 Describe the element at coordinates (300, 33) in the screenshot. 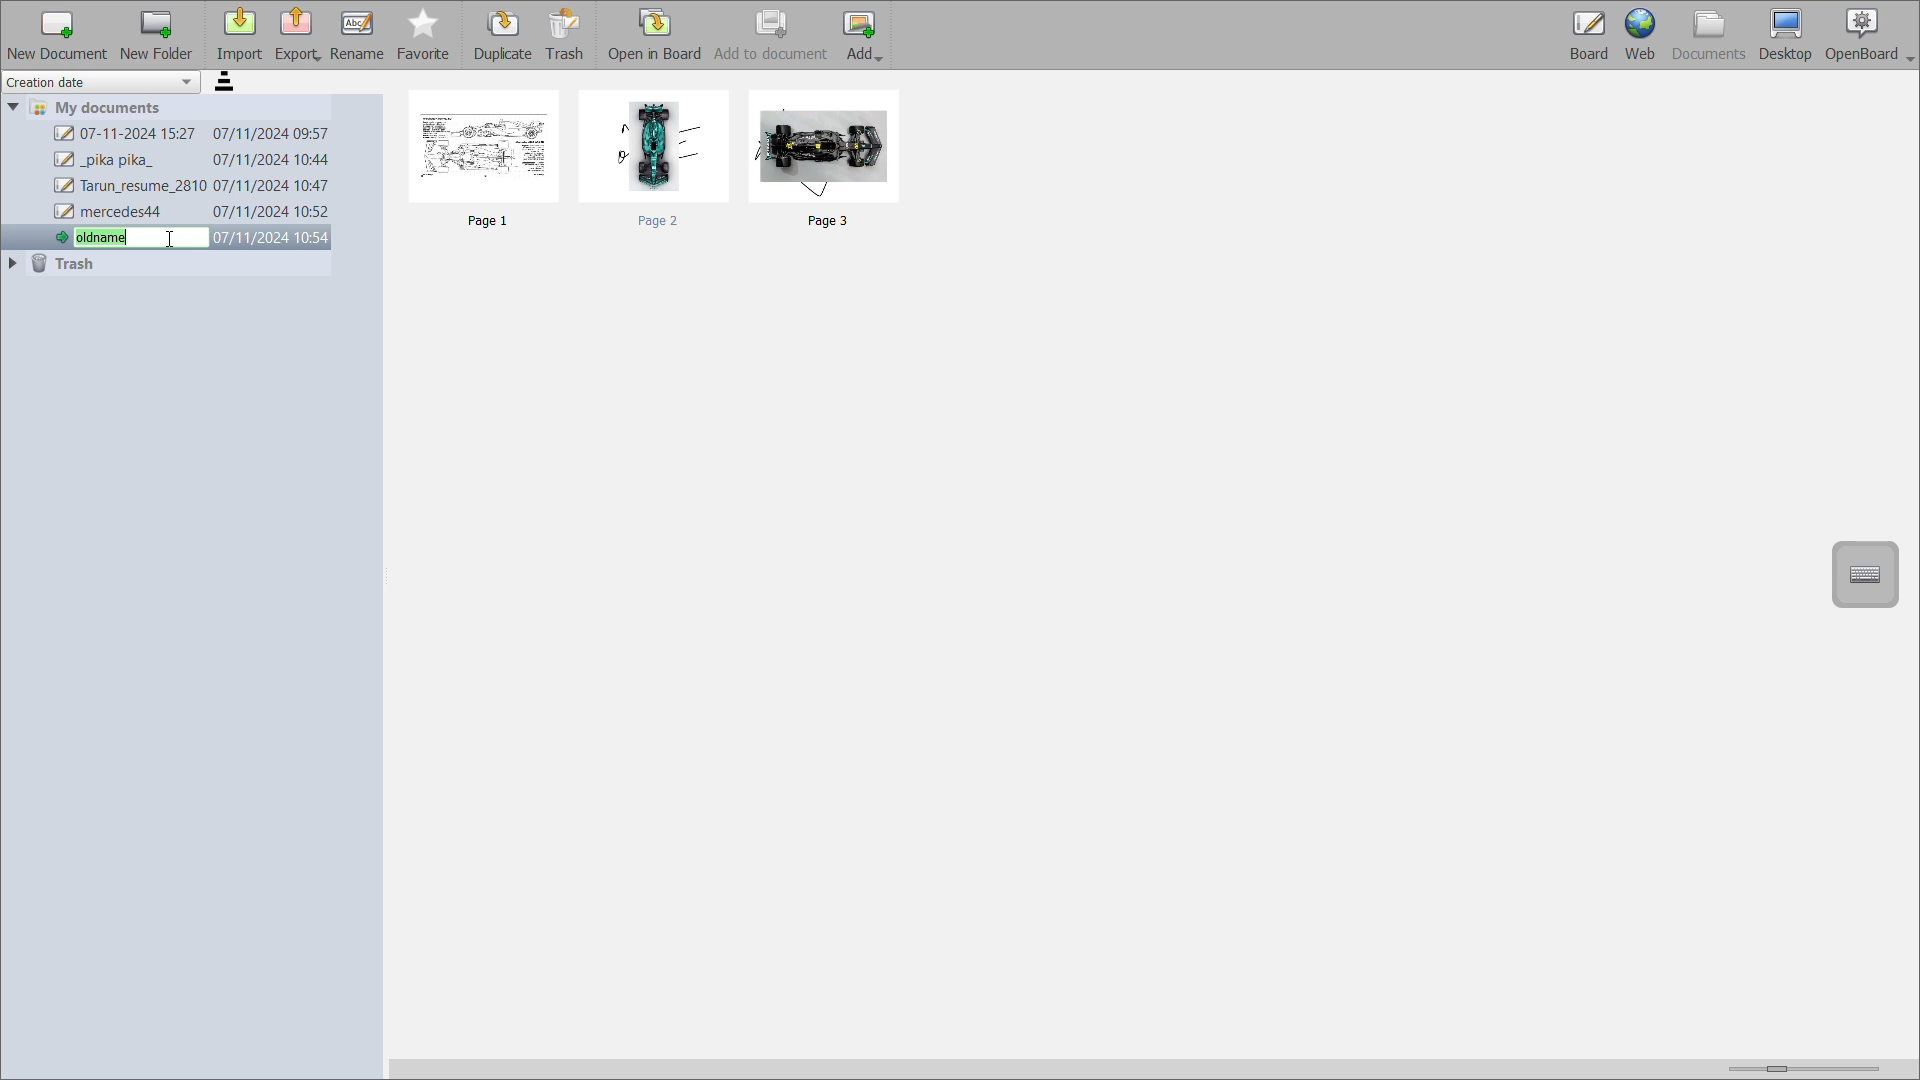

I see `export` at that location.